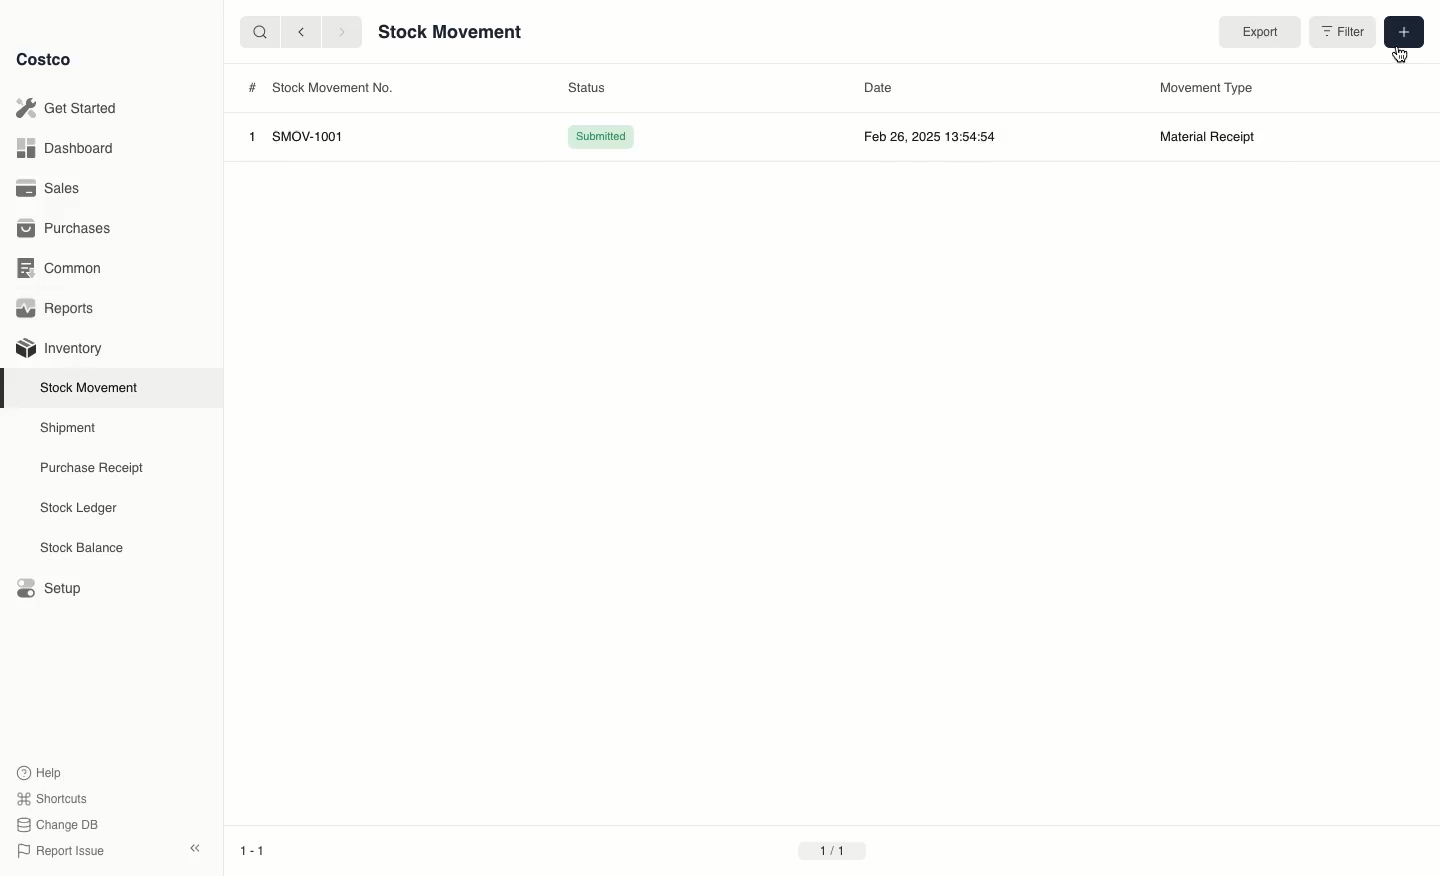  I want to click on Stock Movement No., so click(331, 89).